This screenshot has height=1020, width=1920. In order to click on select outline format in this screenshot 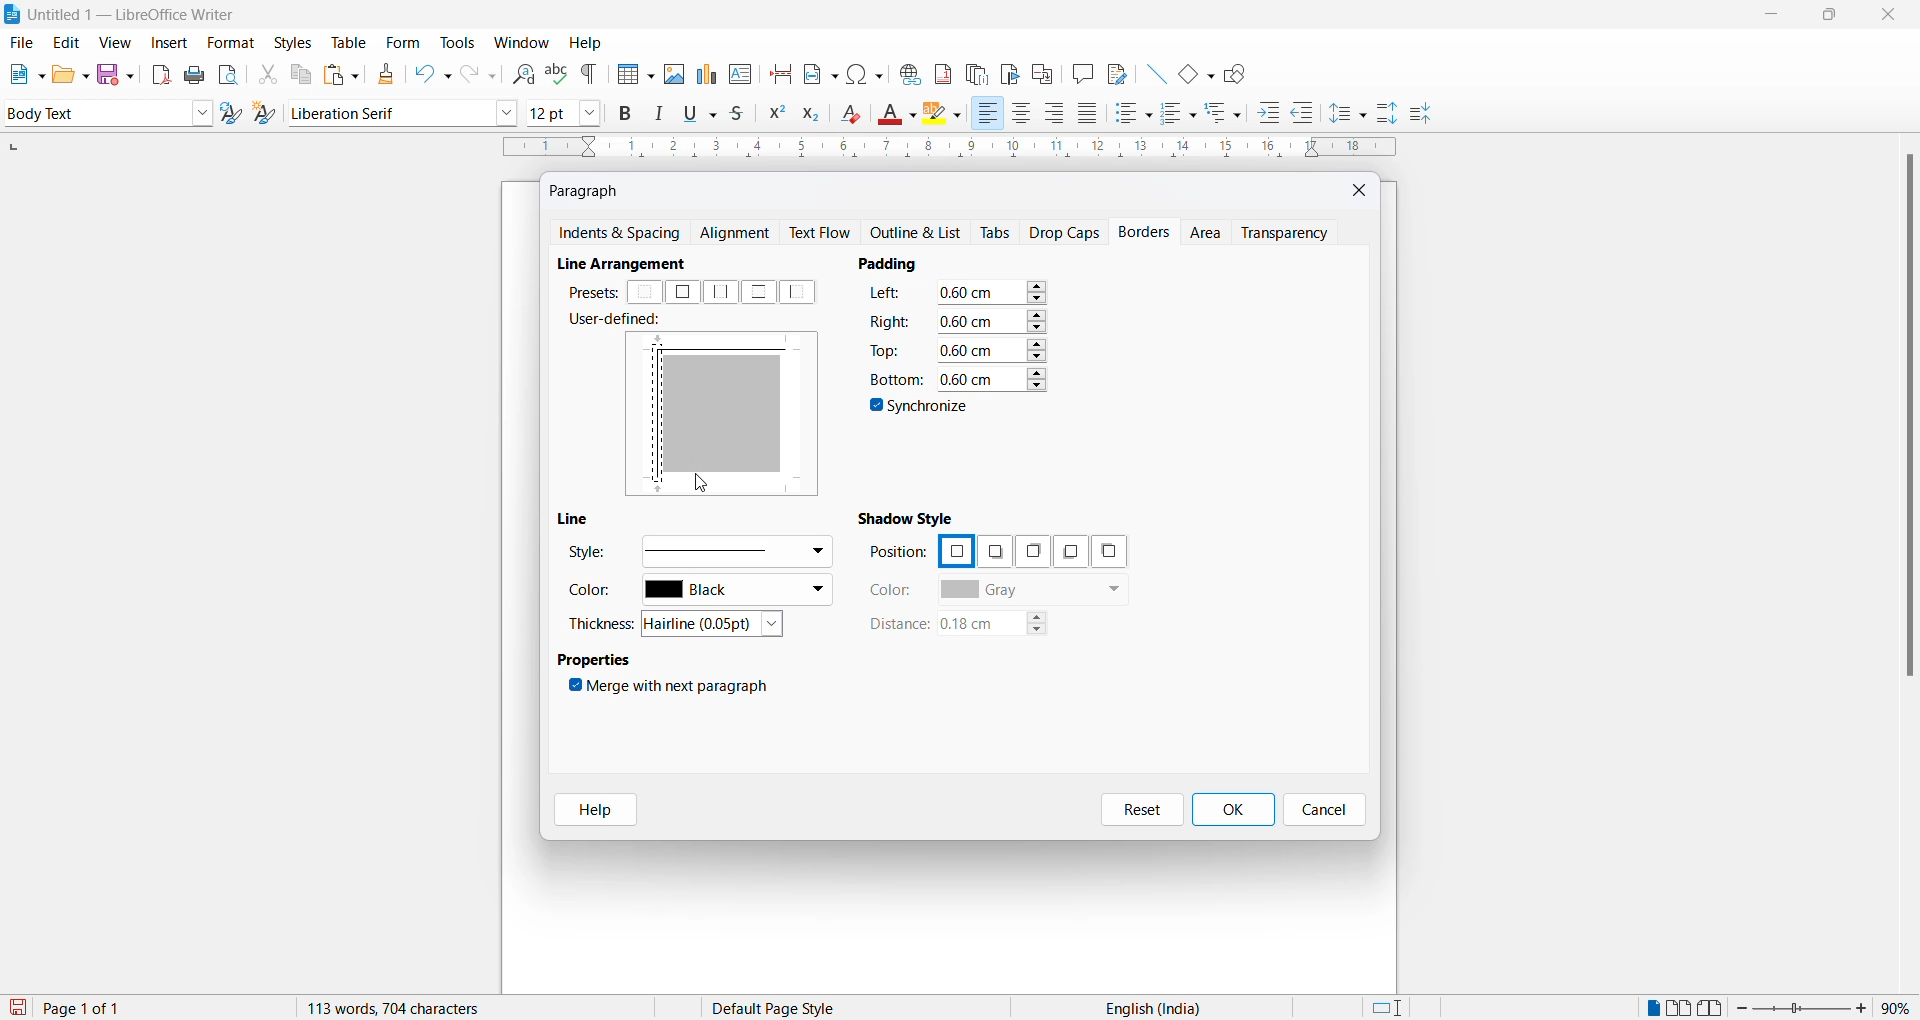, I will do `click(1231, 112)`.